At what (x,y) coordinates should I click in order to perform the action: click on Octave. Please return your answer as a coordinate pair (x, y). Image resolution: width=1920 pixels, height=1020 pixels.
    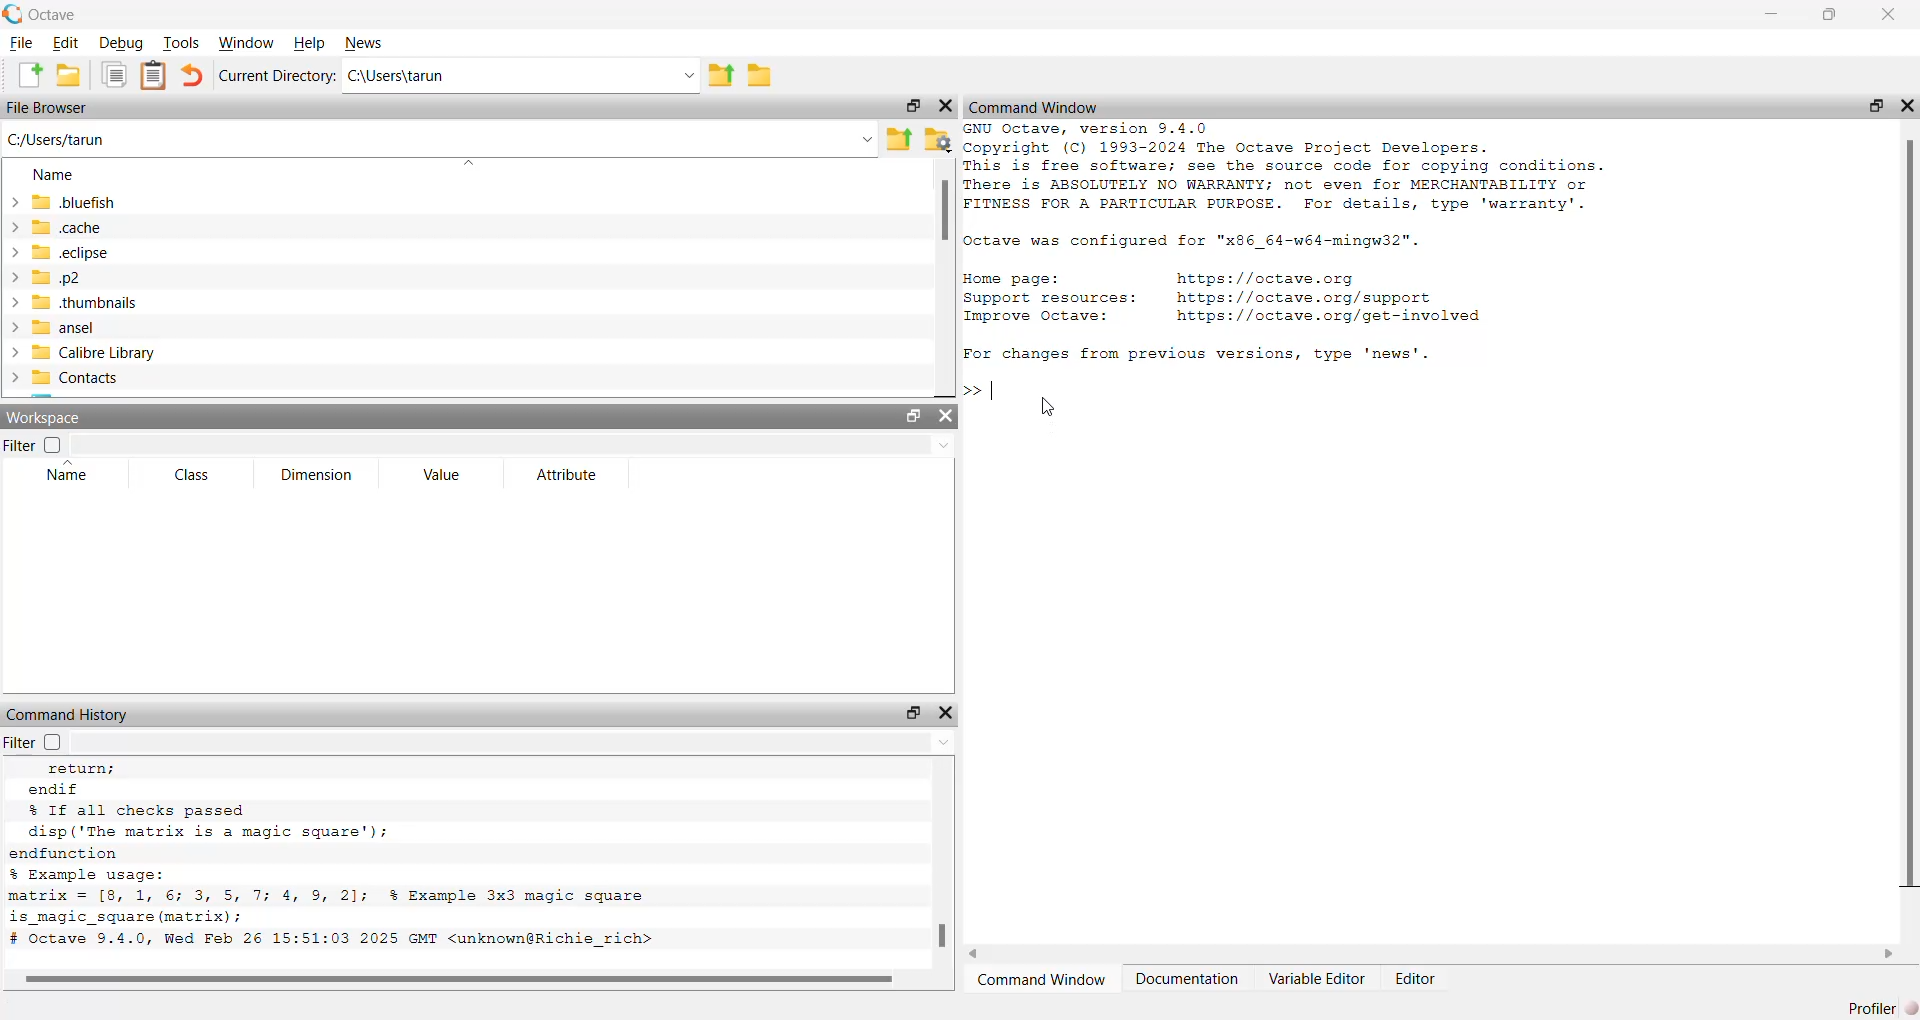
    Looking at the image, I should click on (54, 15).